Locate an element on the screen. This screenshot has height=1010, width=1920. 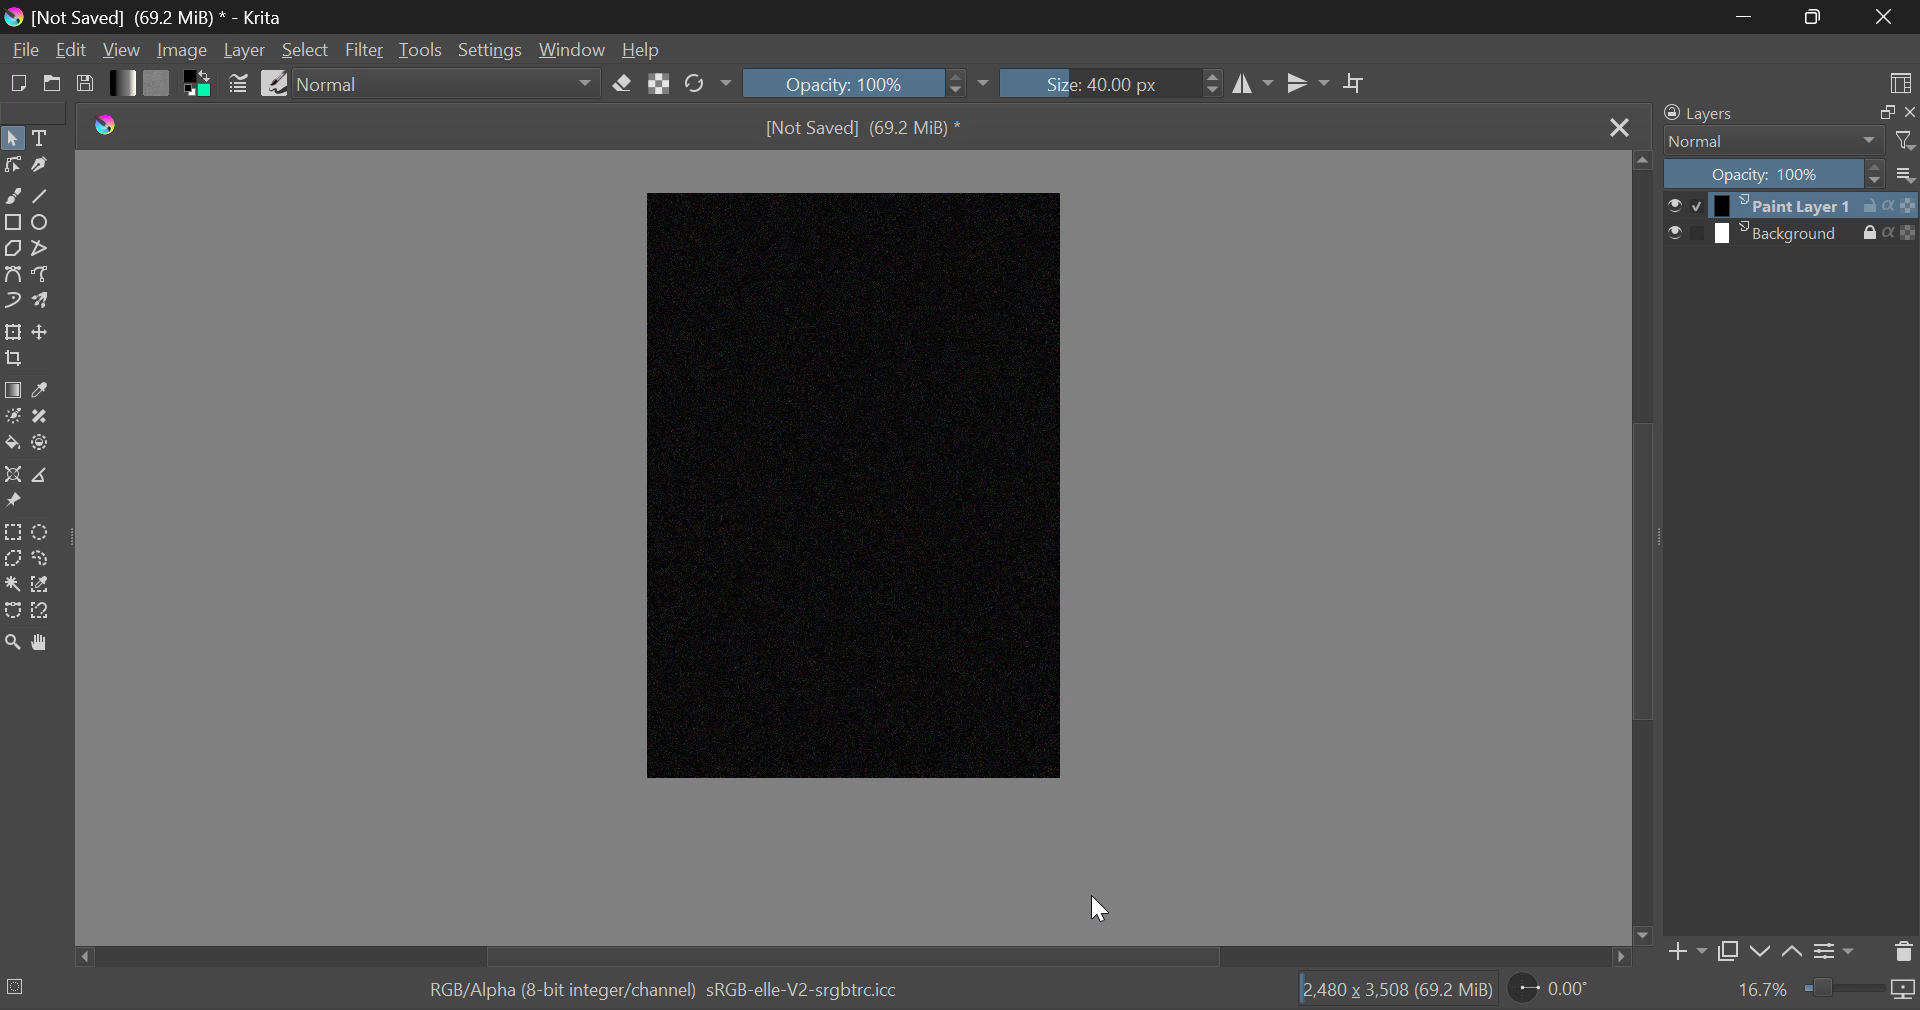
View is located at coordinates (122, 51).